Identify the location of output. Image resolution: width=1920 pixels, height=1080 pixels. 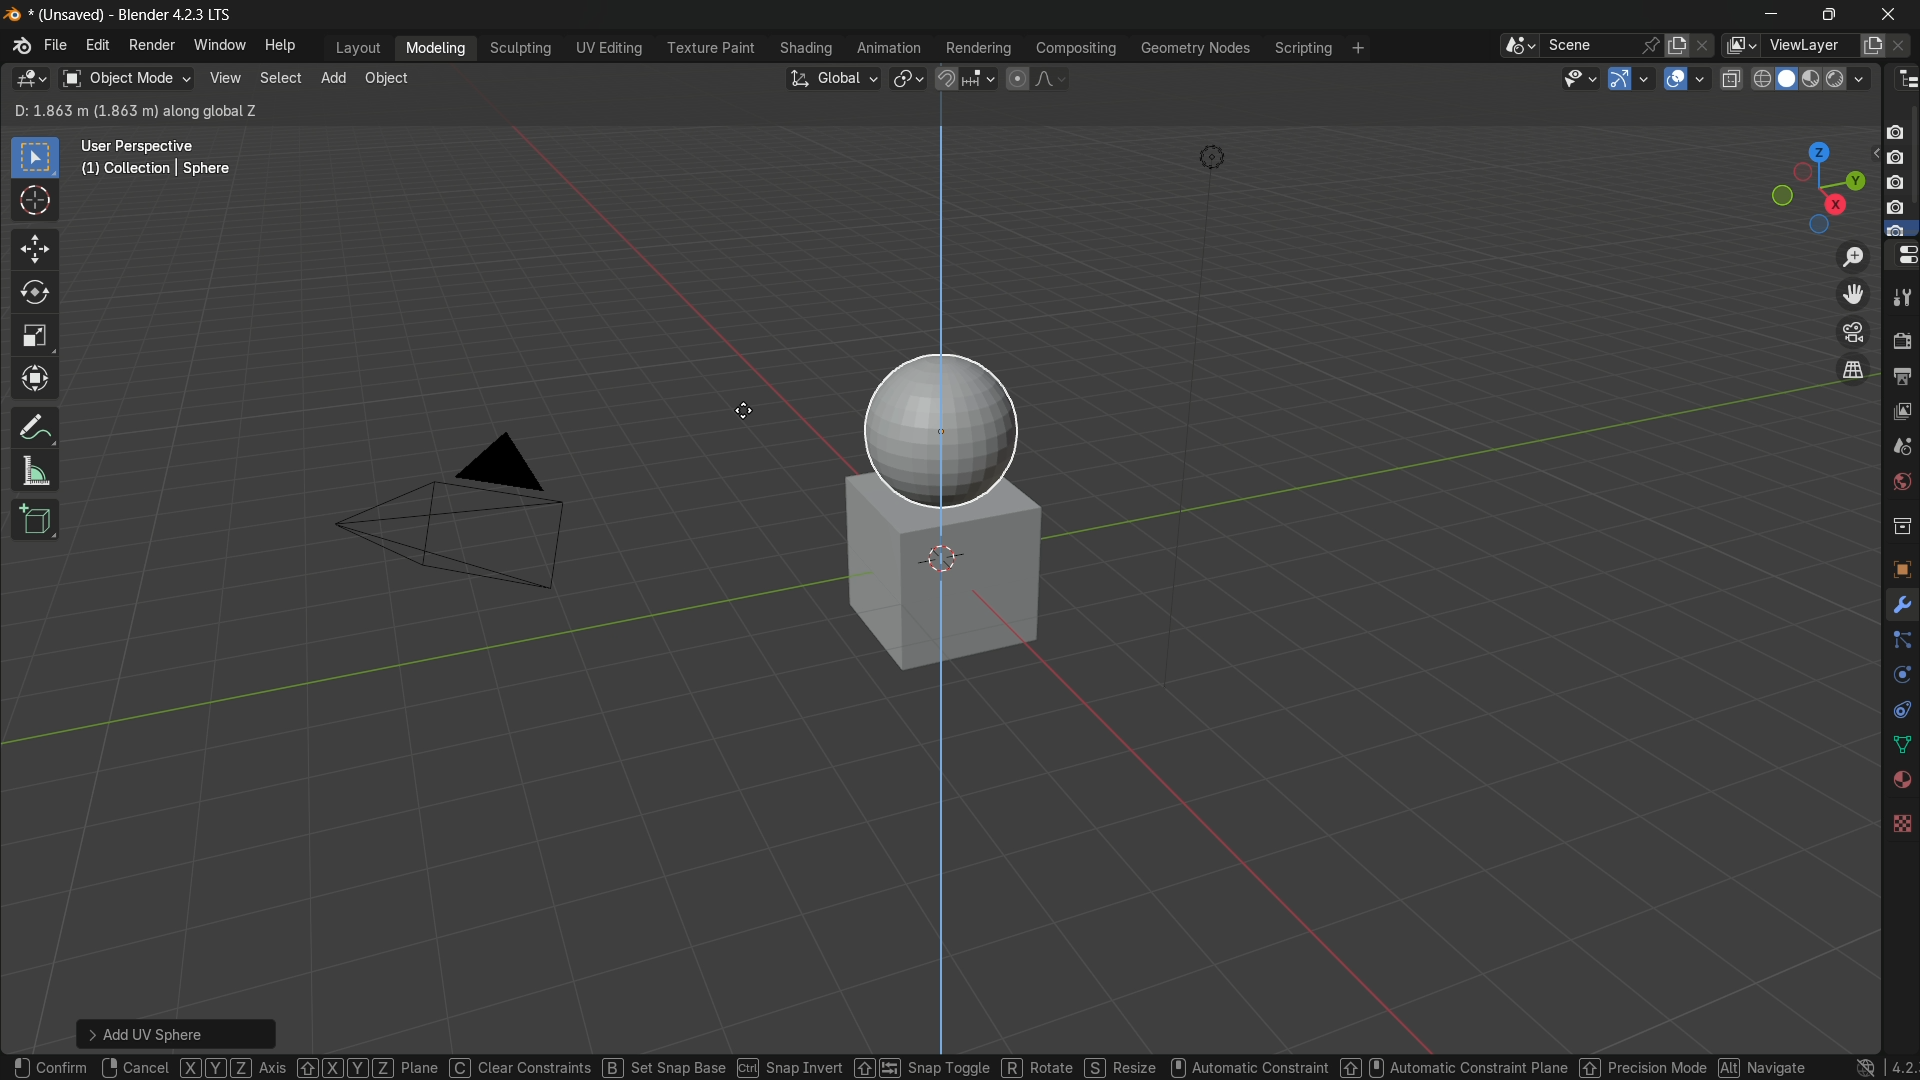
(1901, 374).